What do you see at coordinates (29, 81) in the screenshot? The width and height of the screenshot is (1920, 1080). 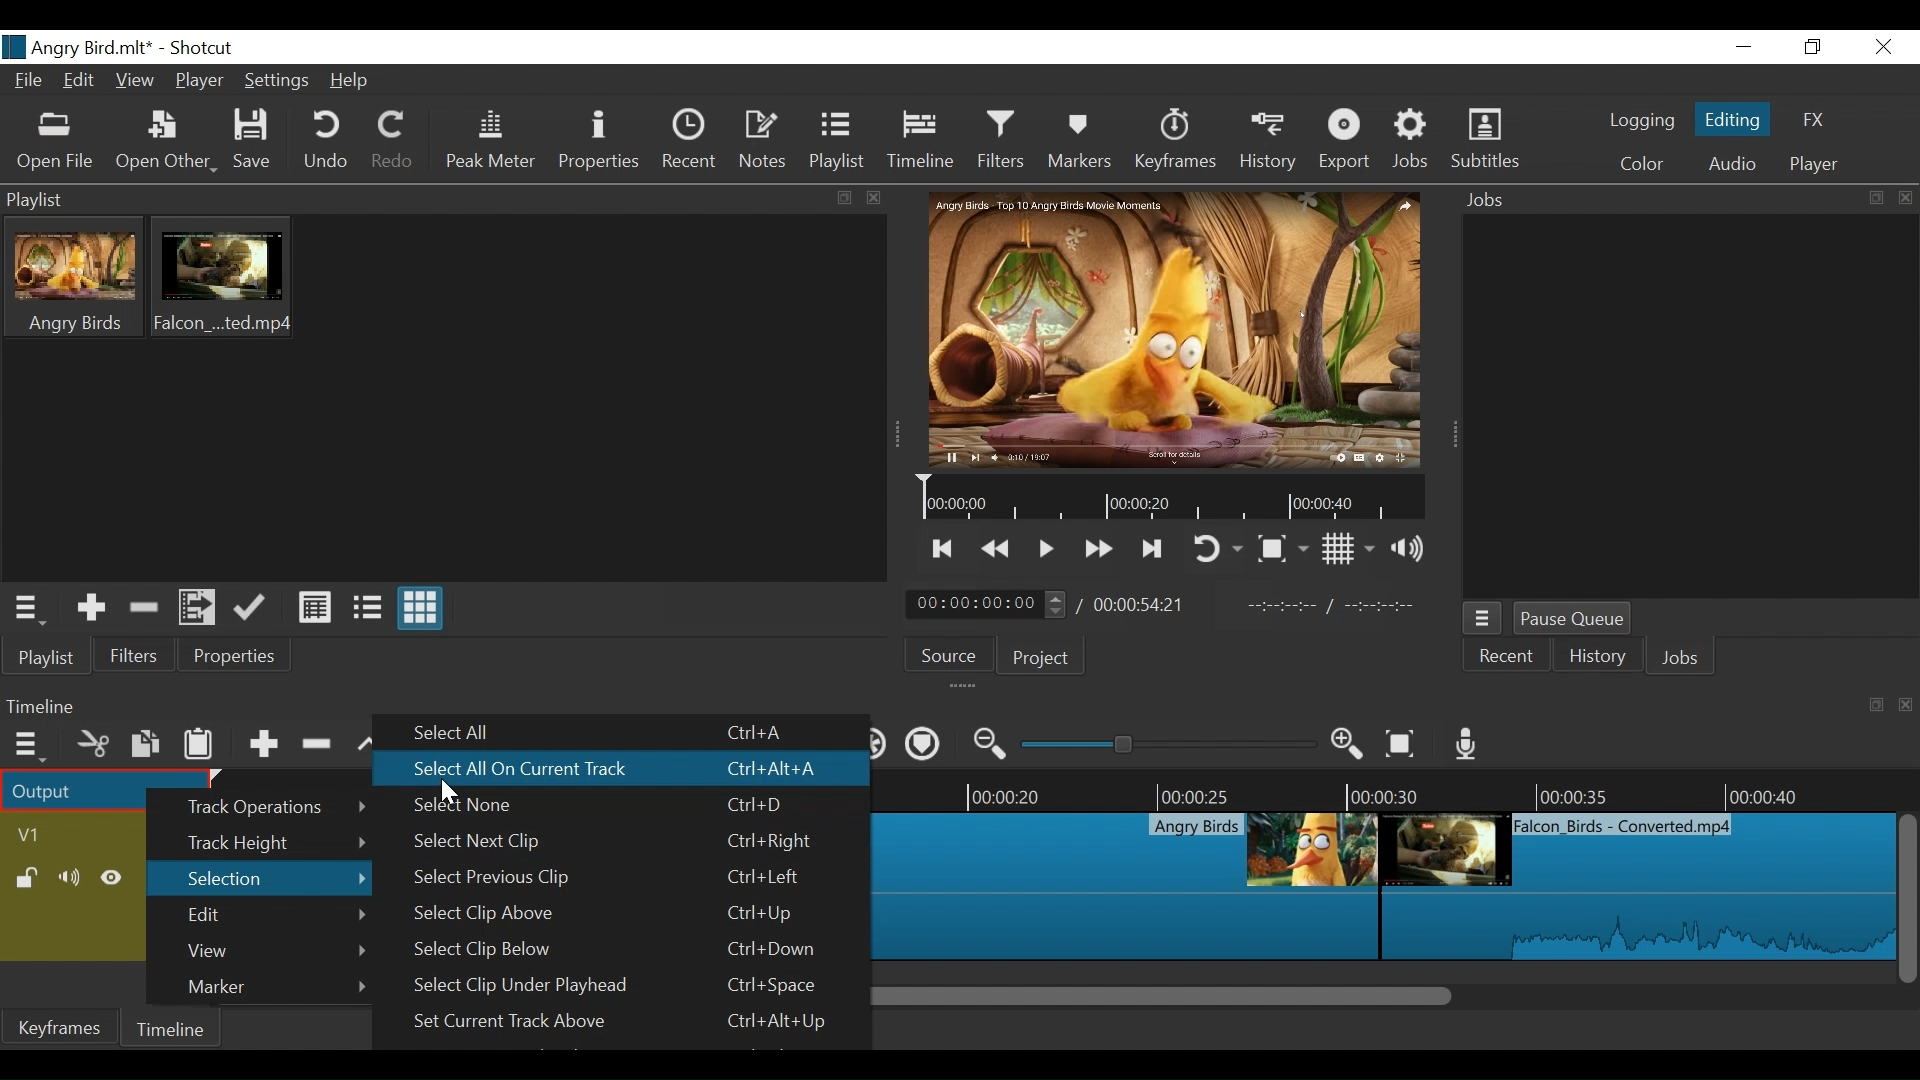 I see `File` at bounding box center [29, 81].